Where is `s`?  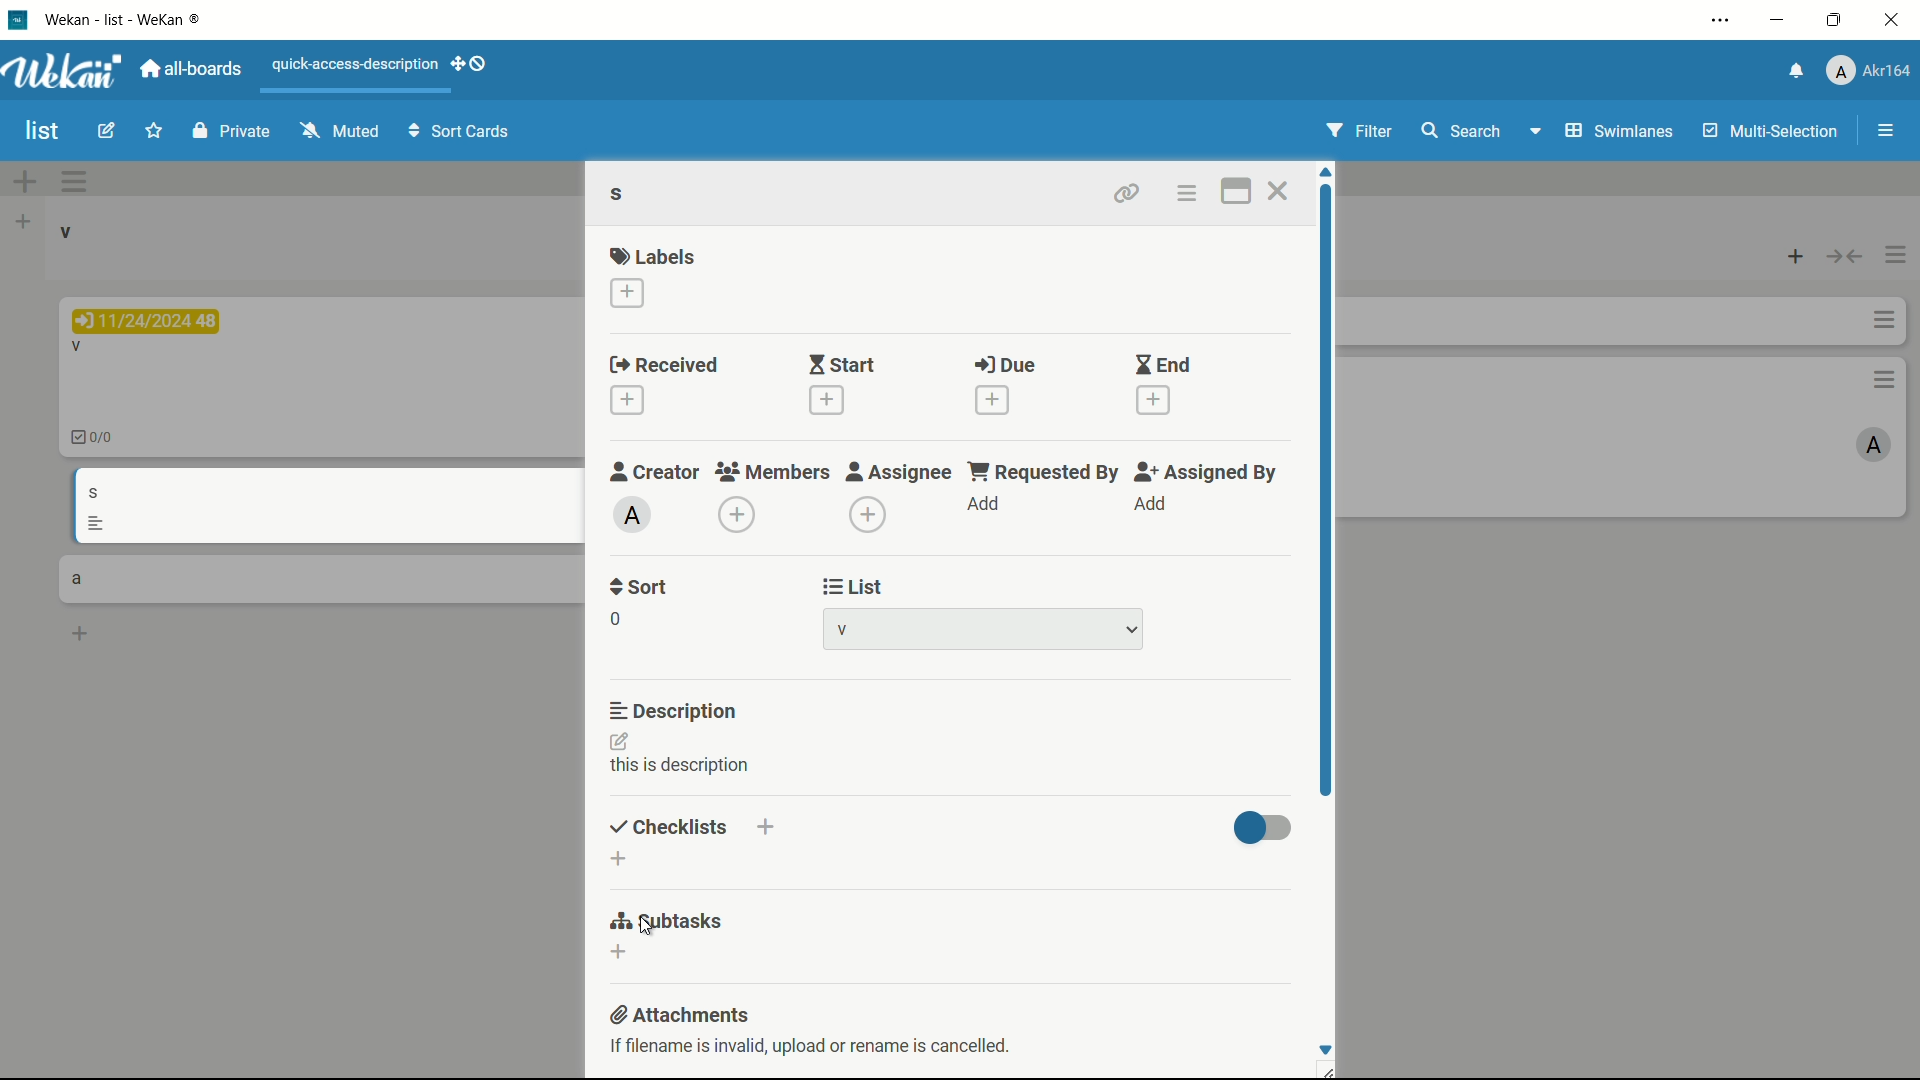 s is located at coordinates (622, 193).